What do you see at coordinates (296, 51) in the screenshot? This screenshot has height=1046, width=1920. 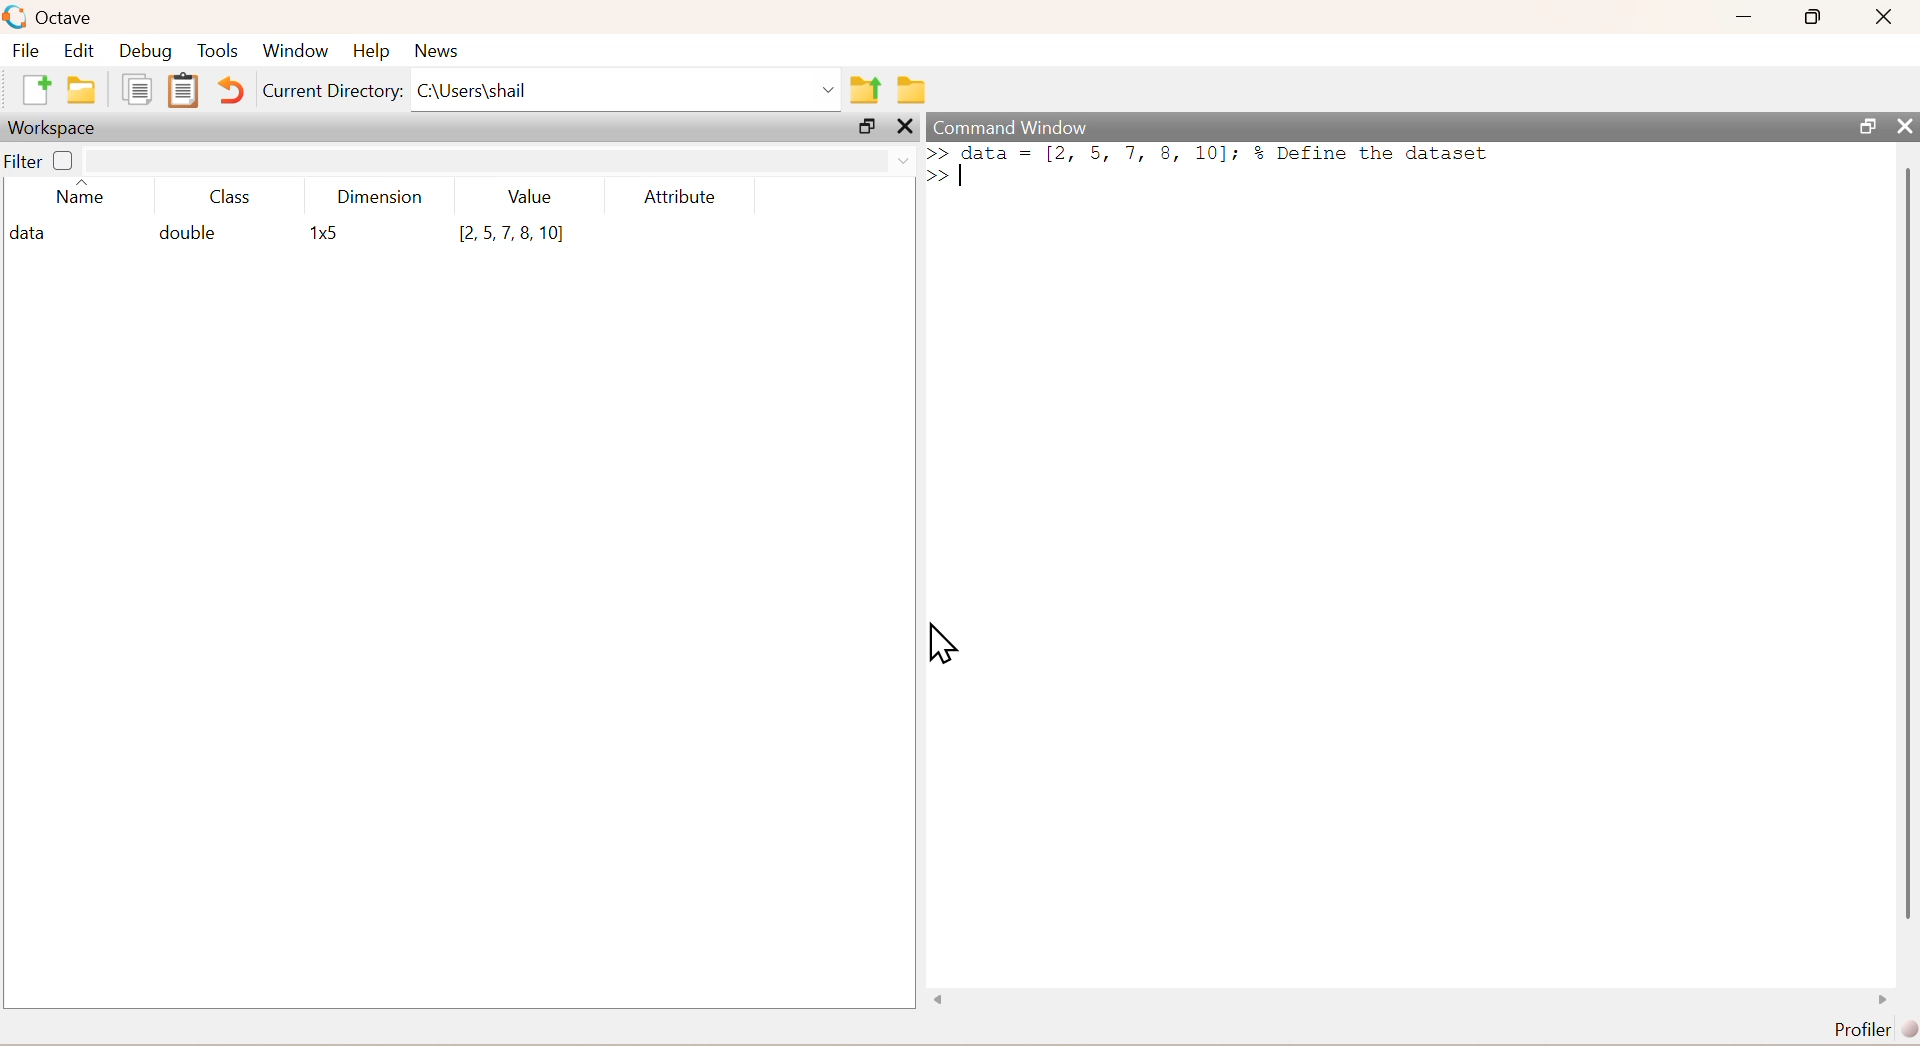 I see `window` at bounding box center [296, 51].